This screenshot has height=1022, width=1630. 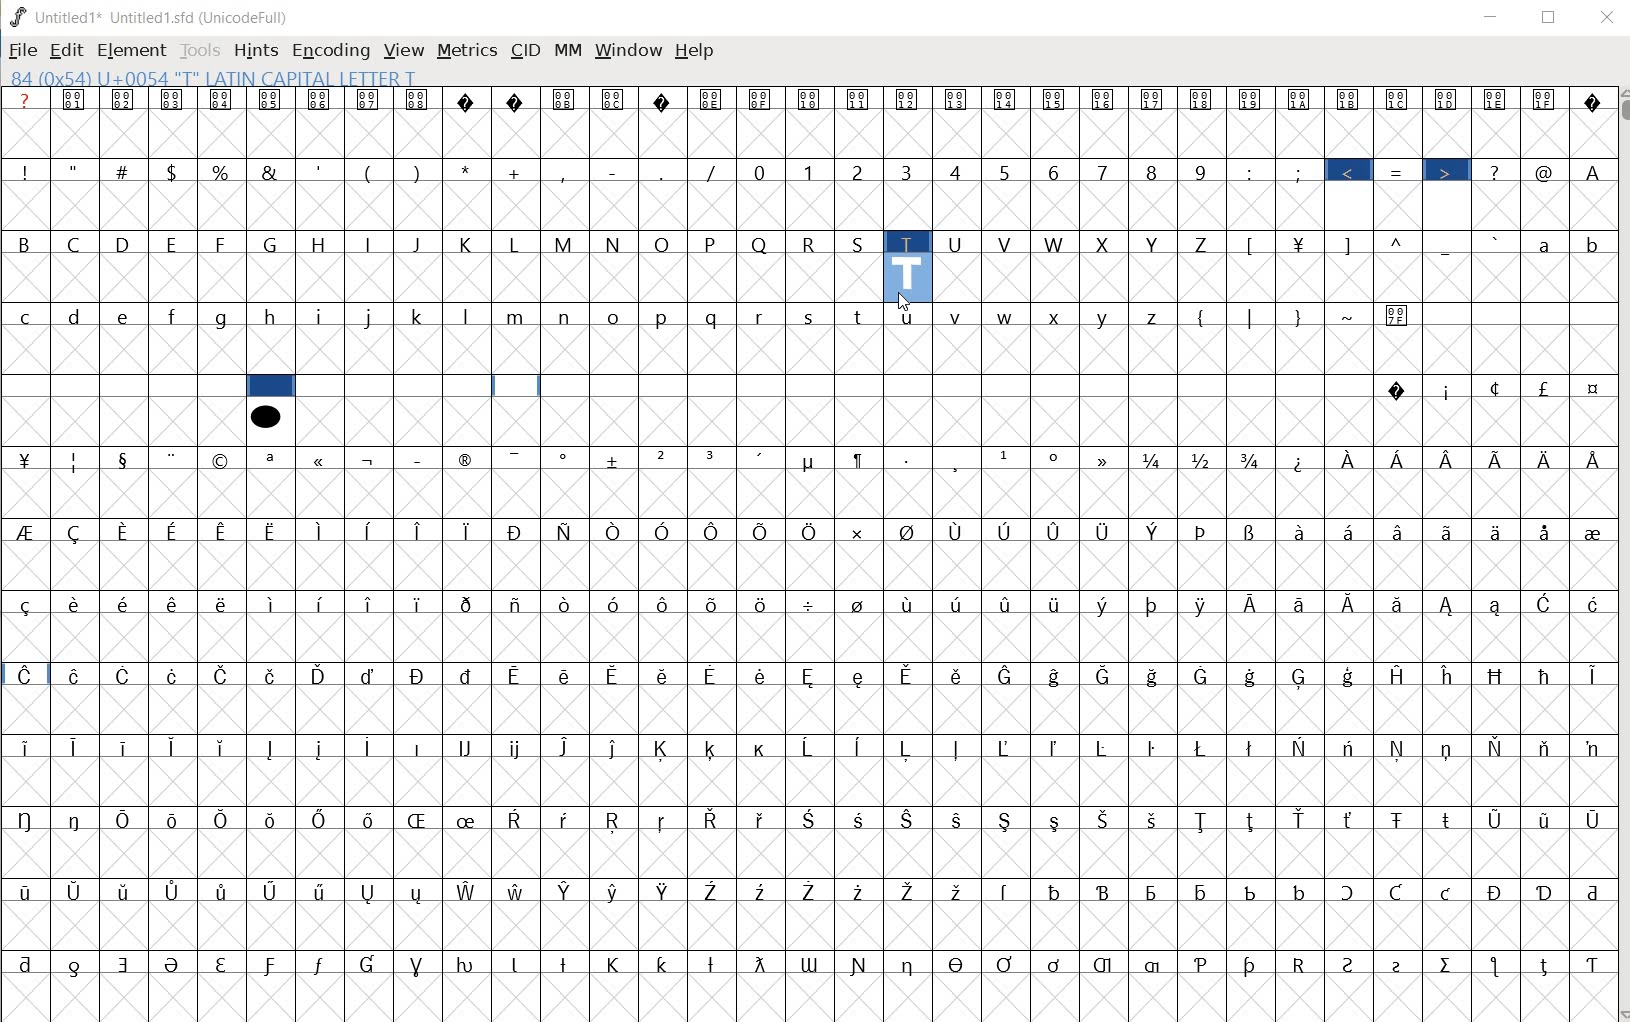 I want to click on Symbol, so click(x=714, y=532).